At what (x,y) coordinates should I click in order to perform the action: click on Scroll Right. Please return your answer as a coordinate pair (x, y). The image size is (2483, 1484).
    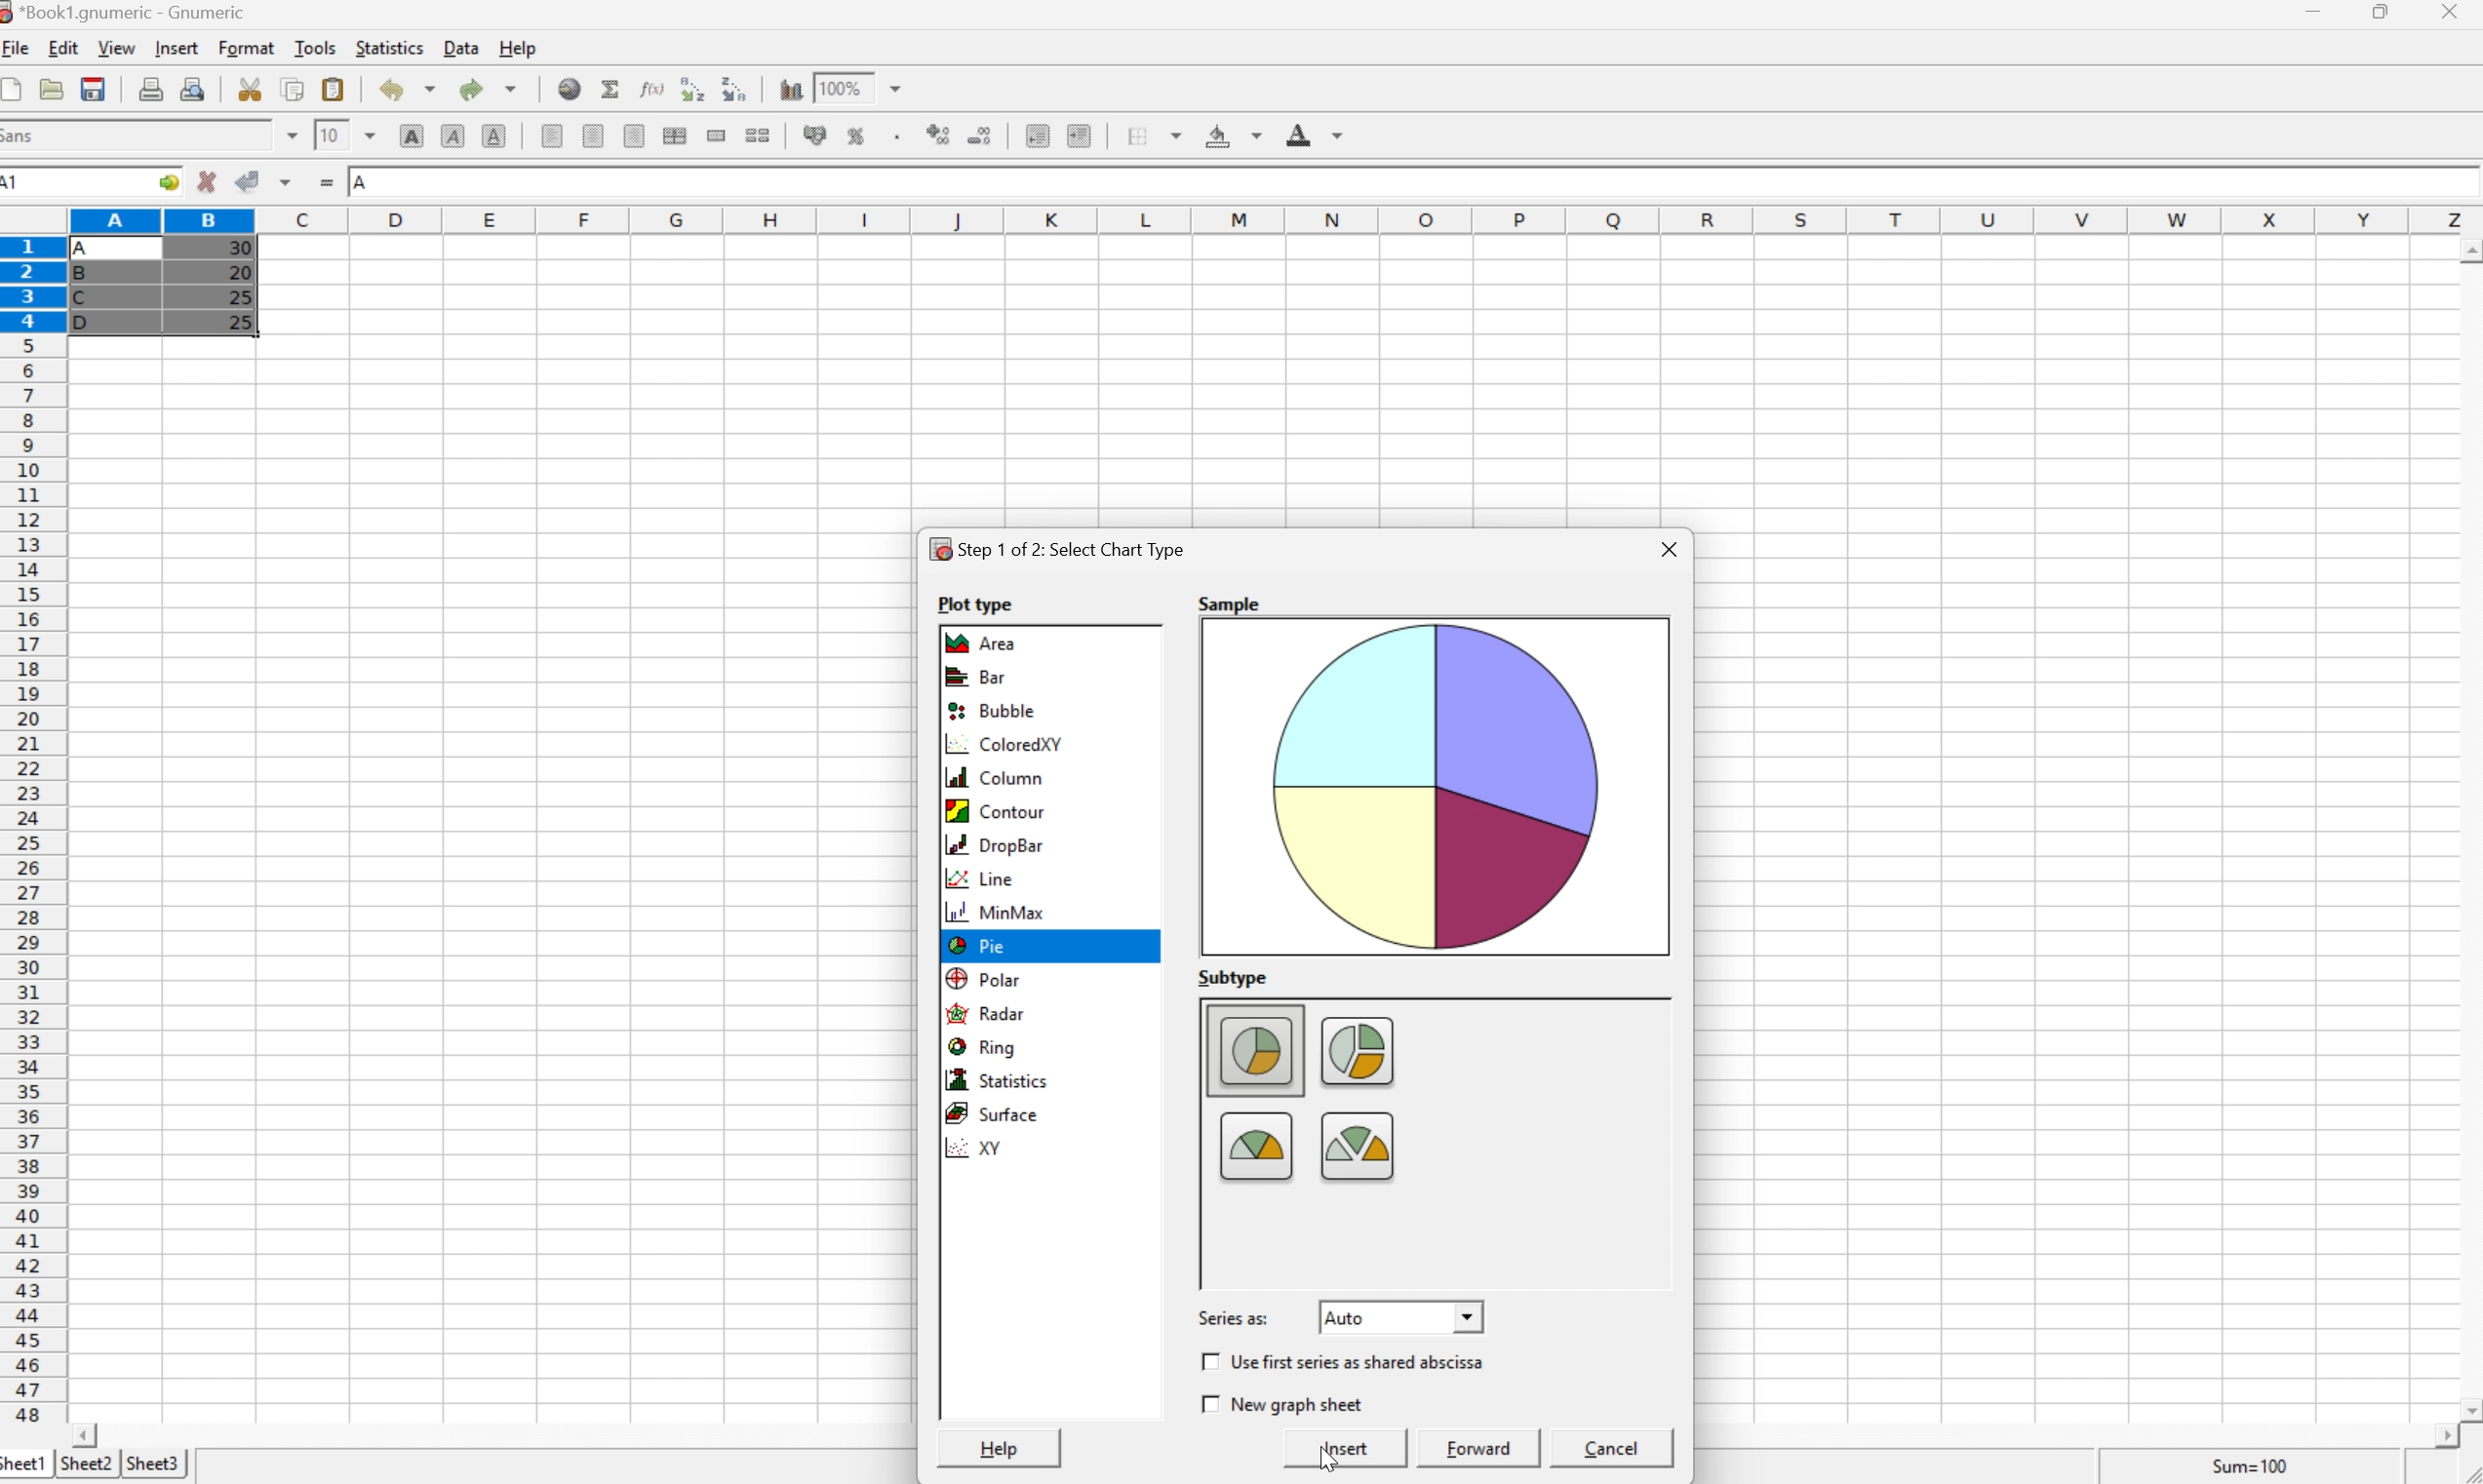
    Looking at the image, I should click on (2438, 1436).